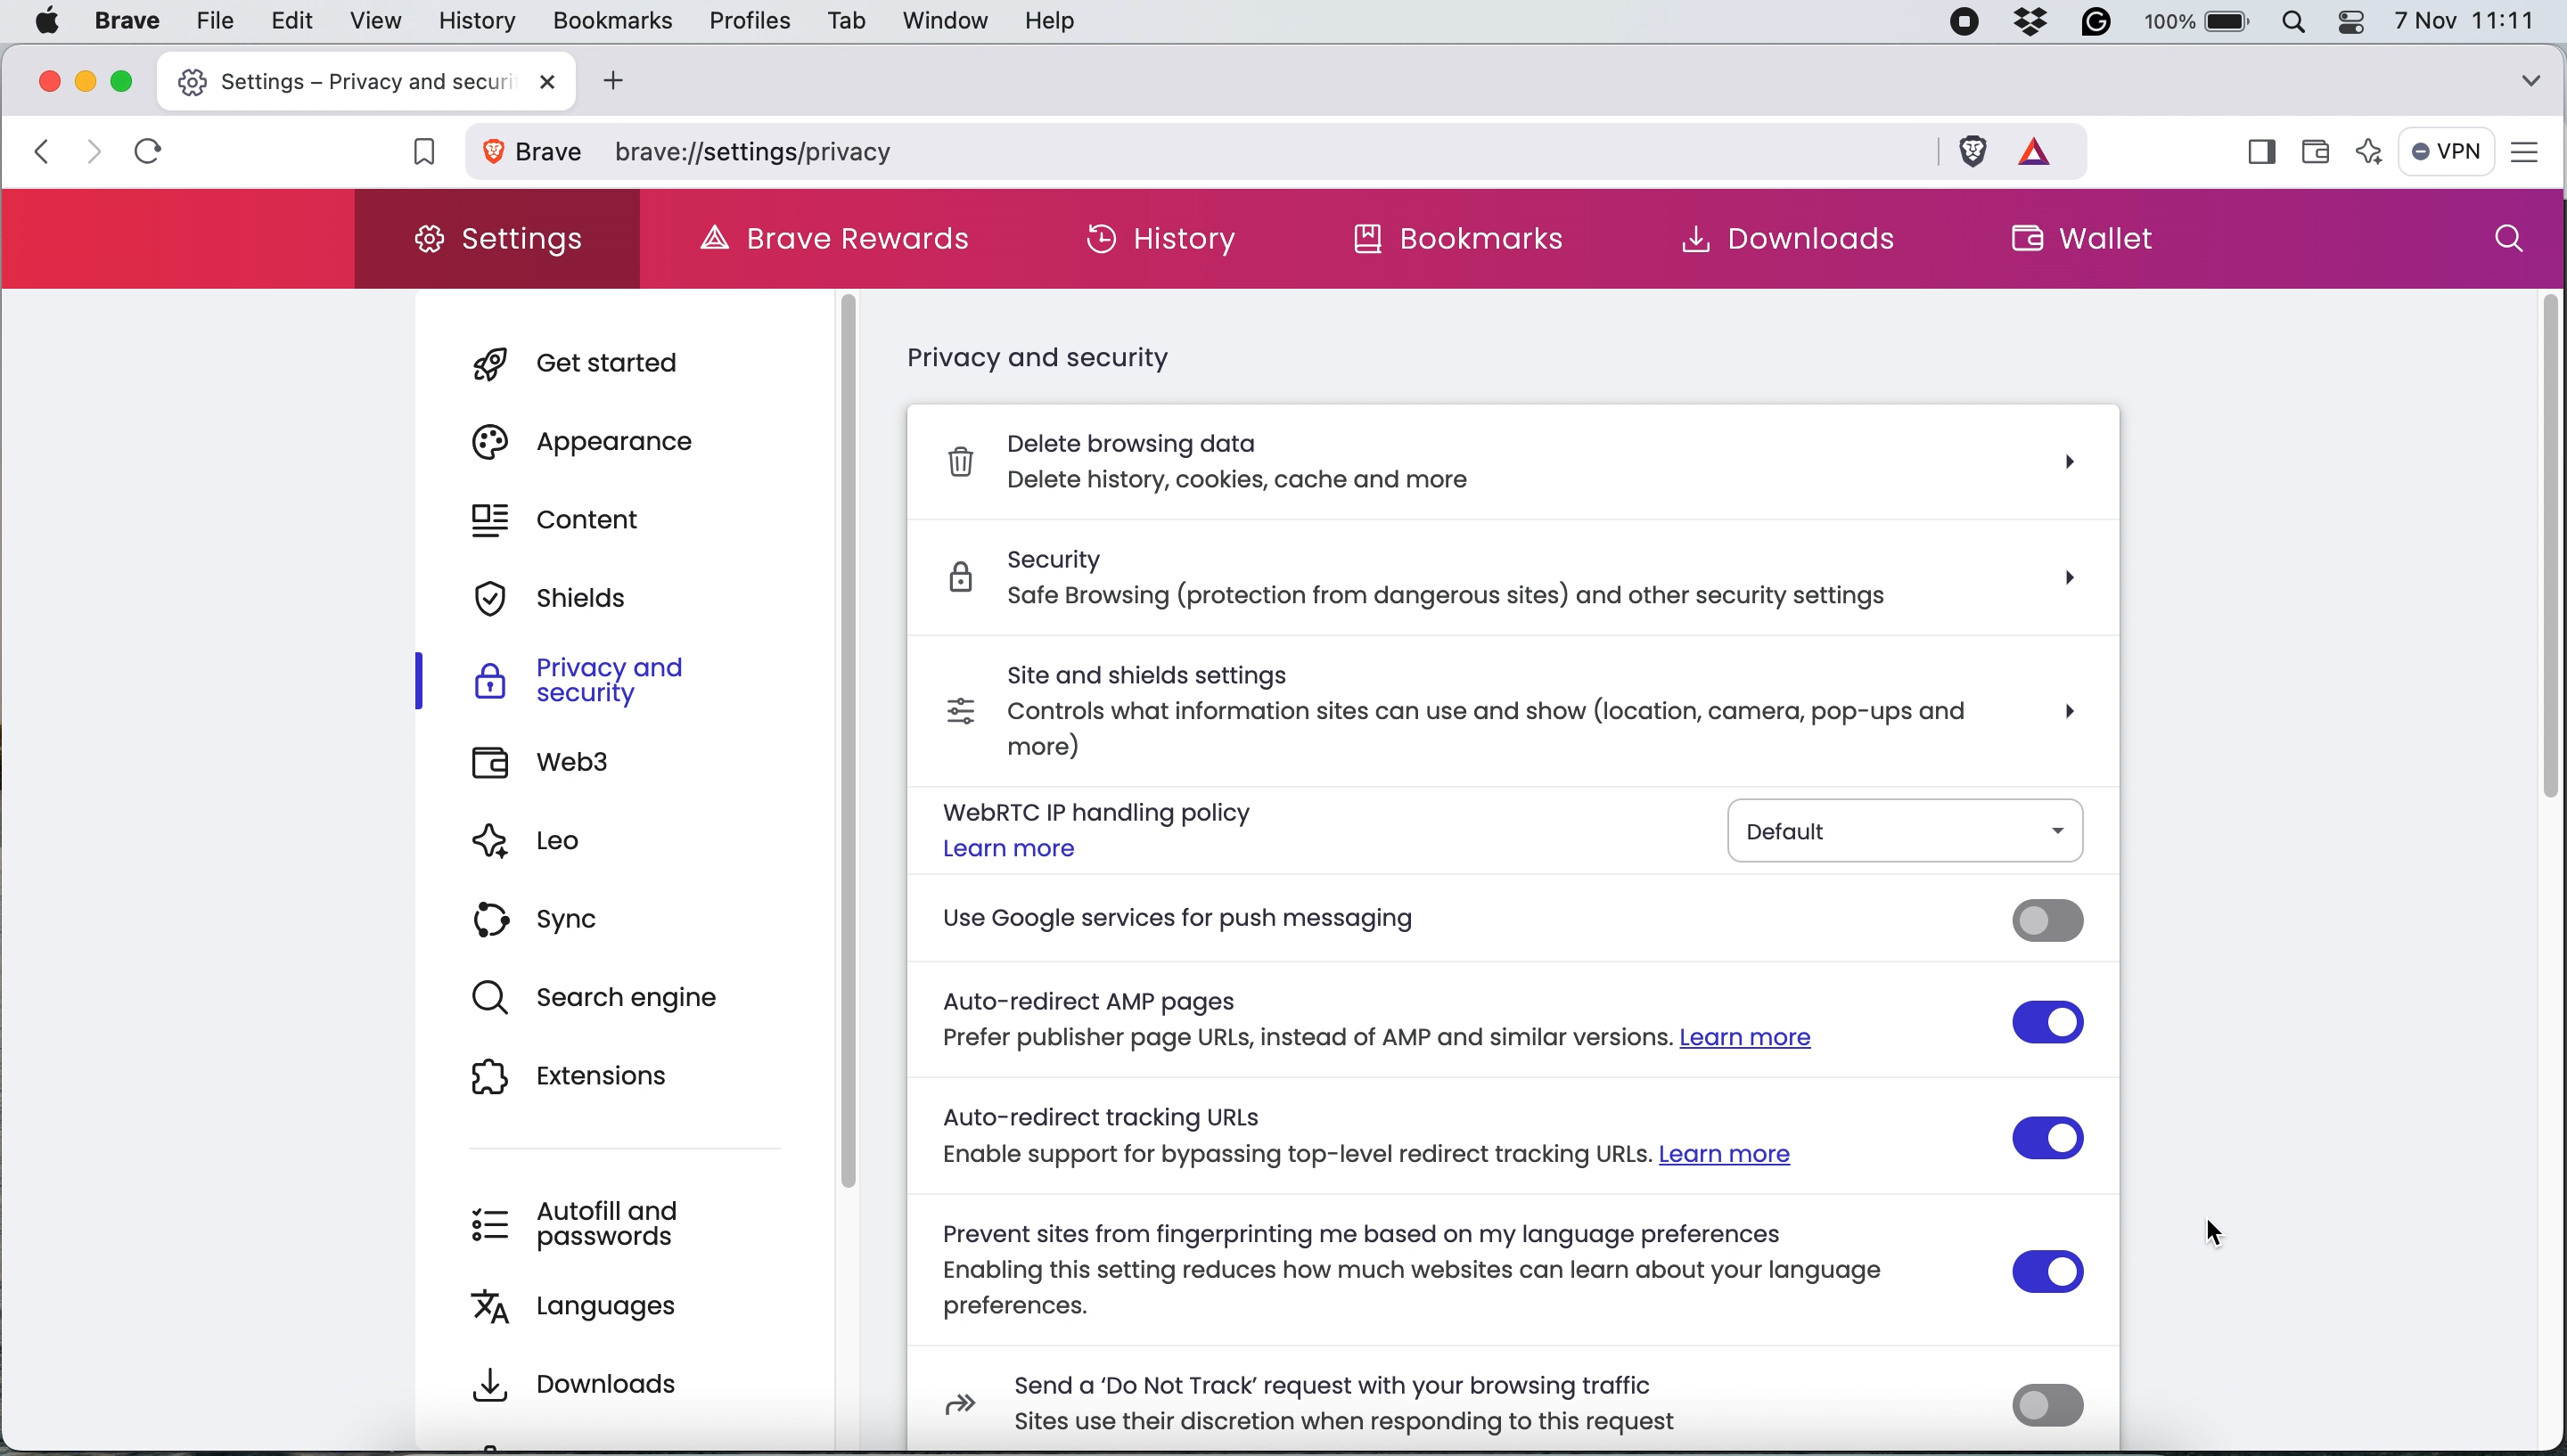 The width and height of the screenshot is (2567, 1456). I want to click on brave rewards, so click(840, 238).